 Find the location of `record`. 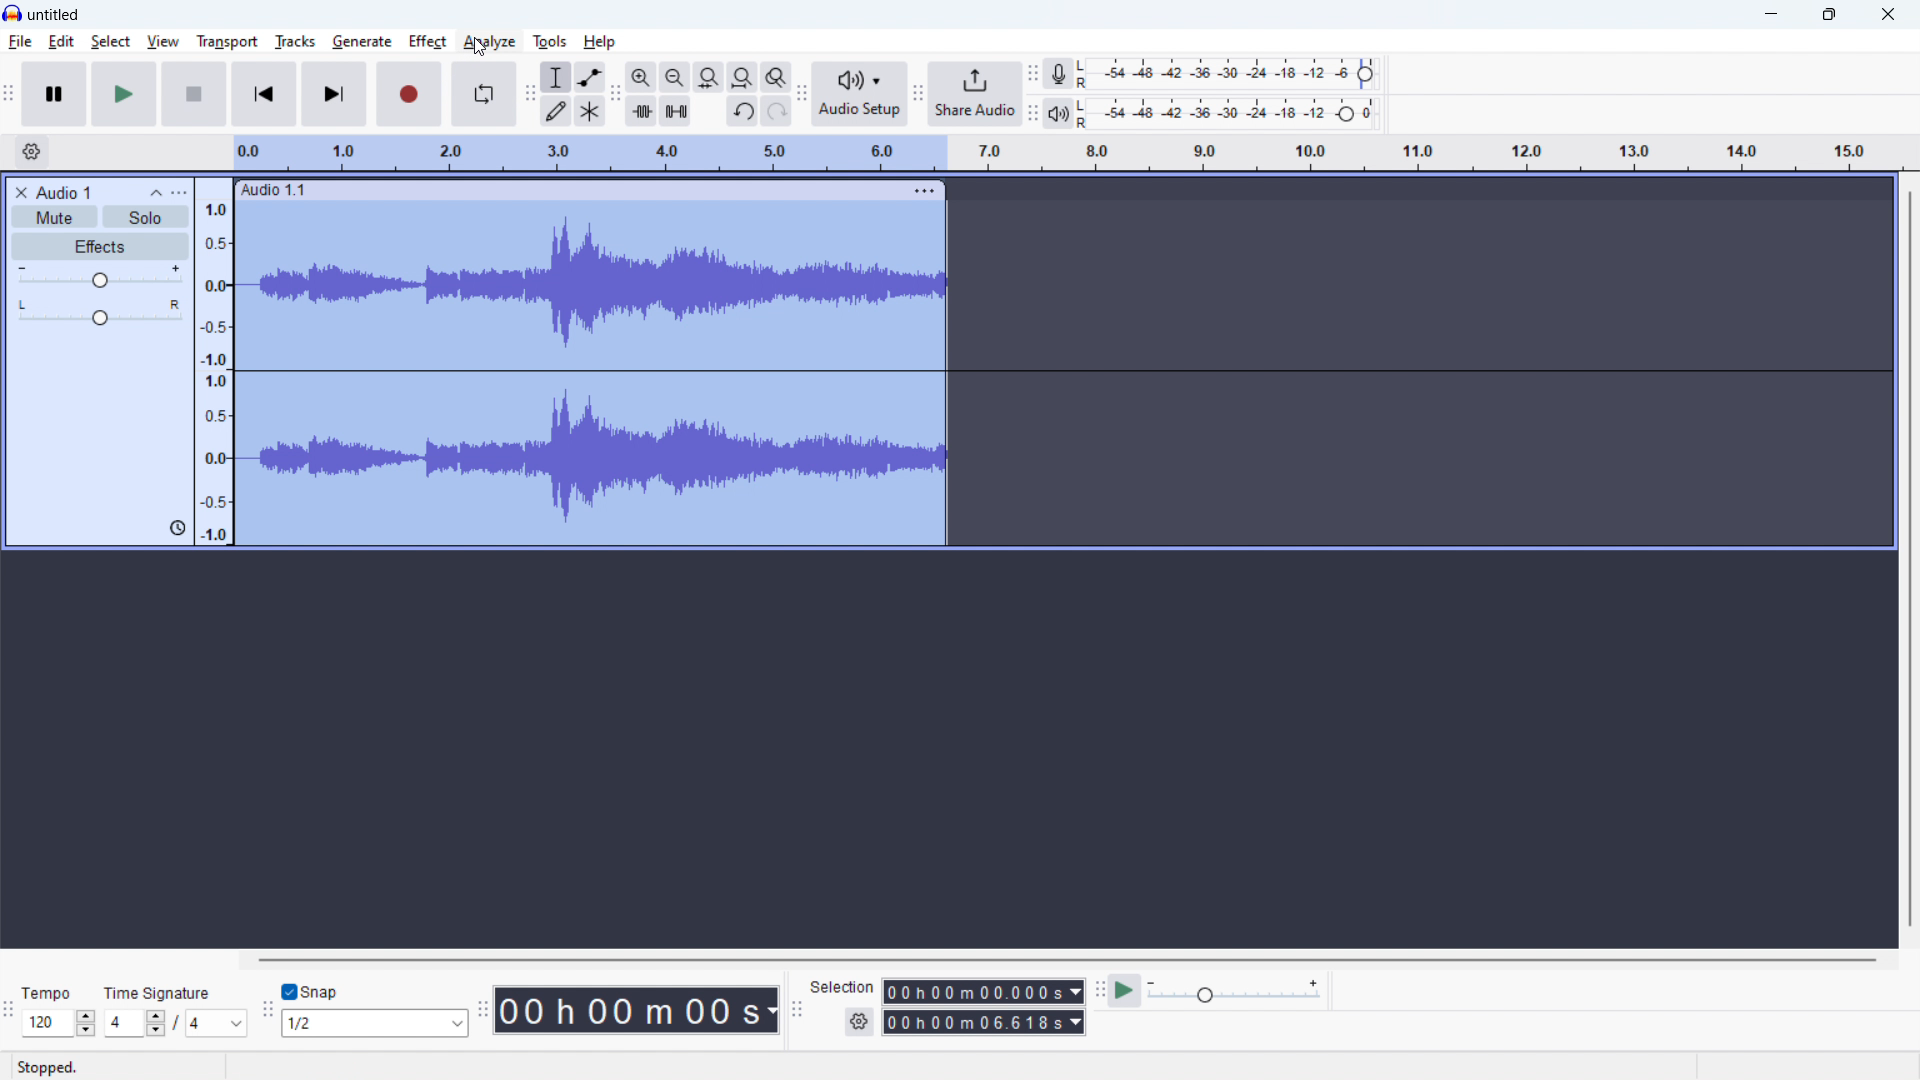

record is located at coordinates (407, 93).